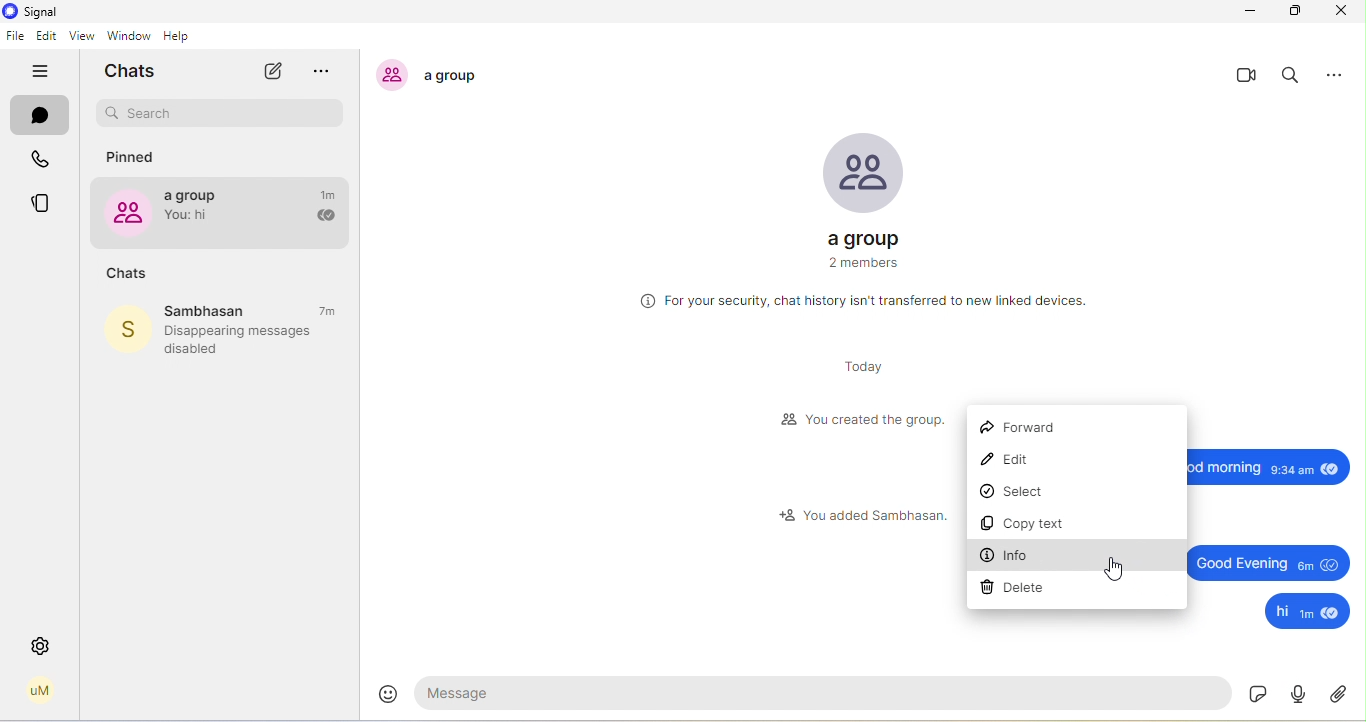 This screenshot has height=722, width=1366. I want to click on pinned, so click(134, 158).